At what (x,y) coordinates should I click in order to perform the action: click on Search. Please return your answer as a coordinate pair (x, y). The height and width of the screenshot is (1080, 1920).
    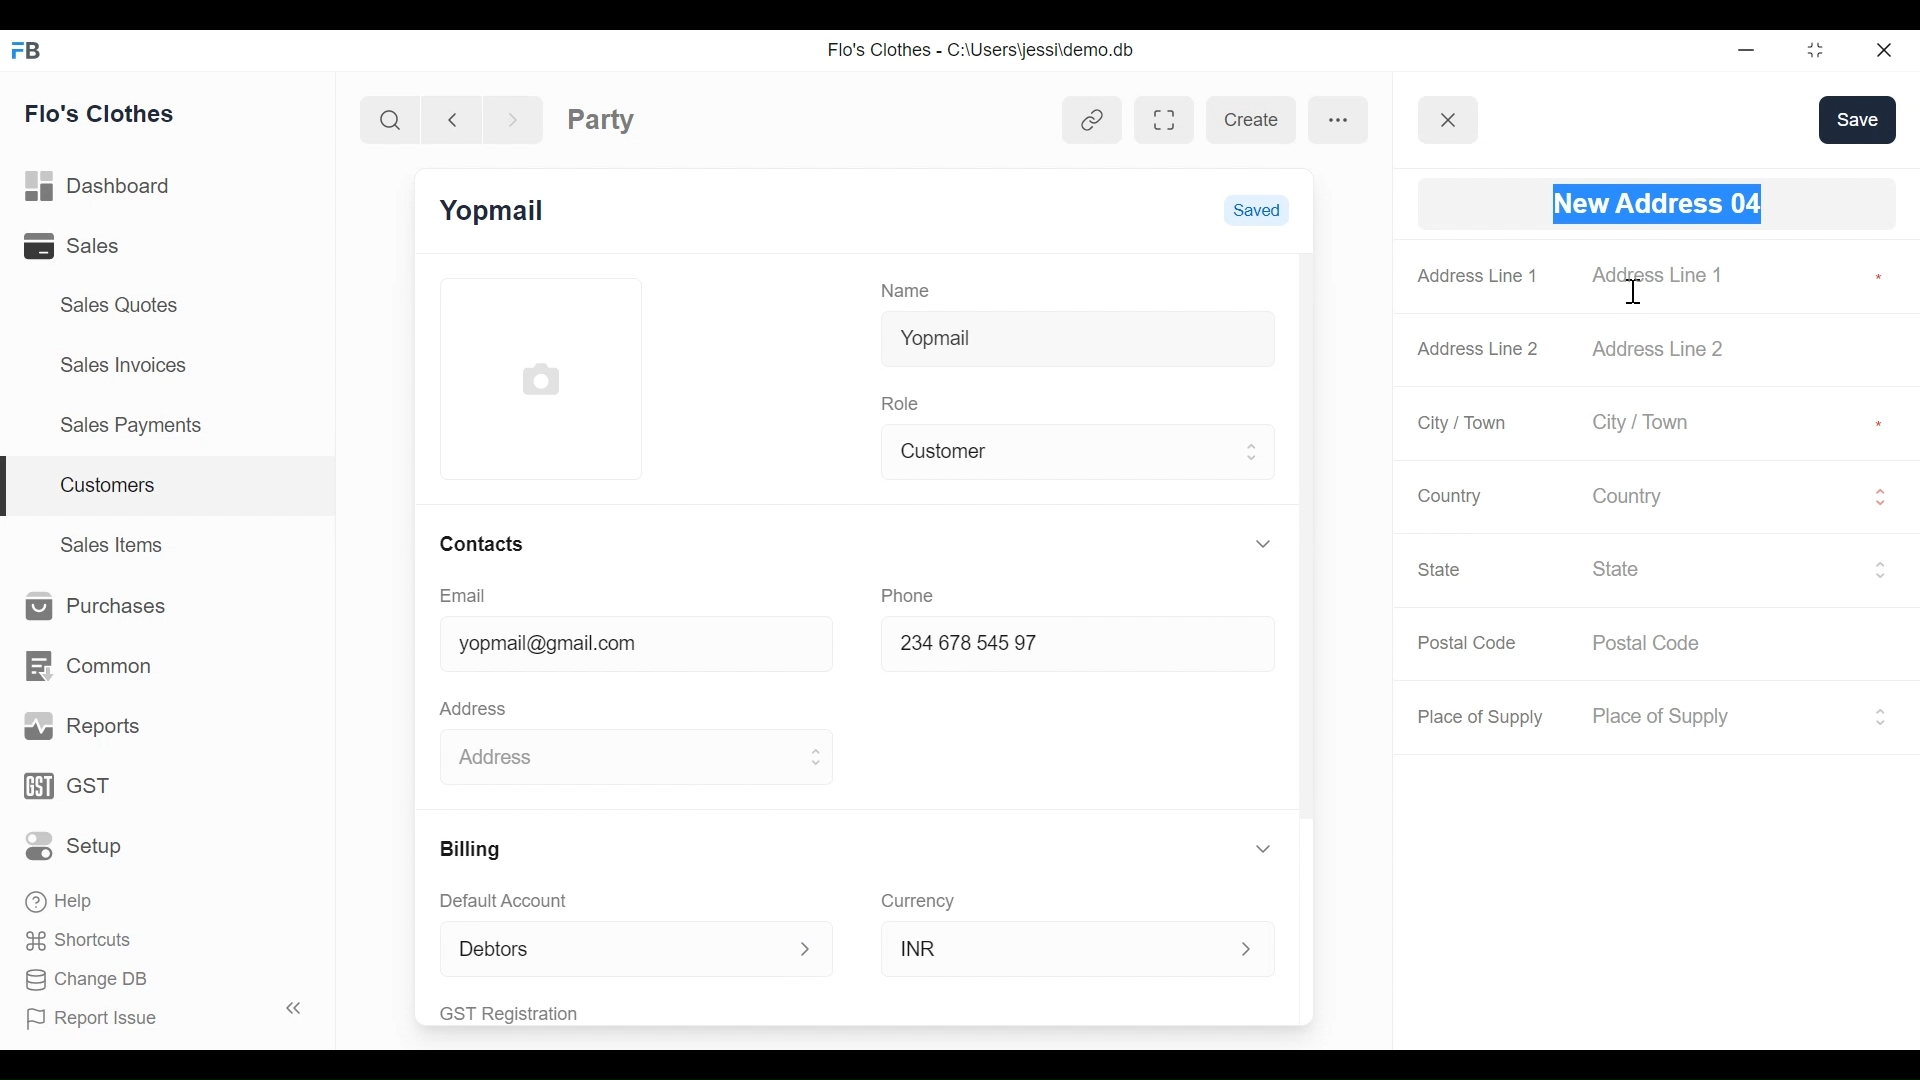
    Looking at the image, I should click on (394, 119).